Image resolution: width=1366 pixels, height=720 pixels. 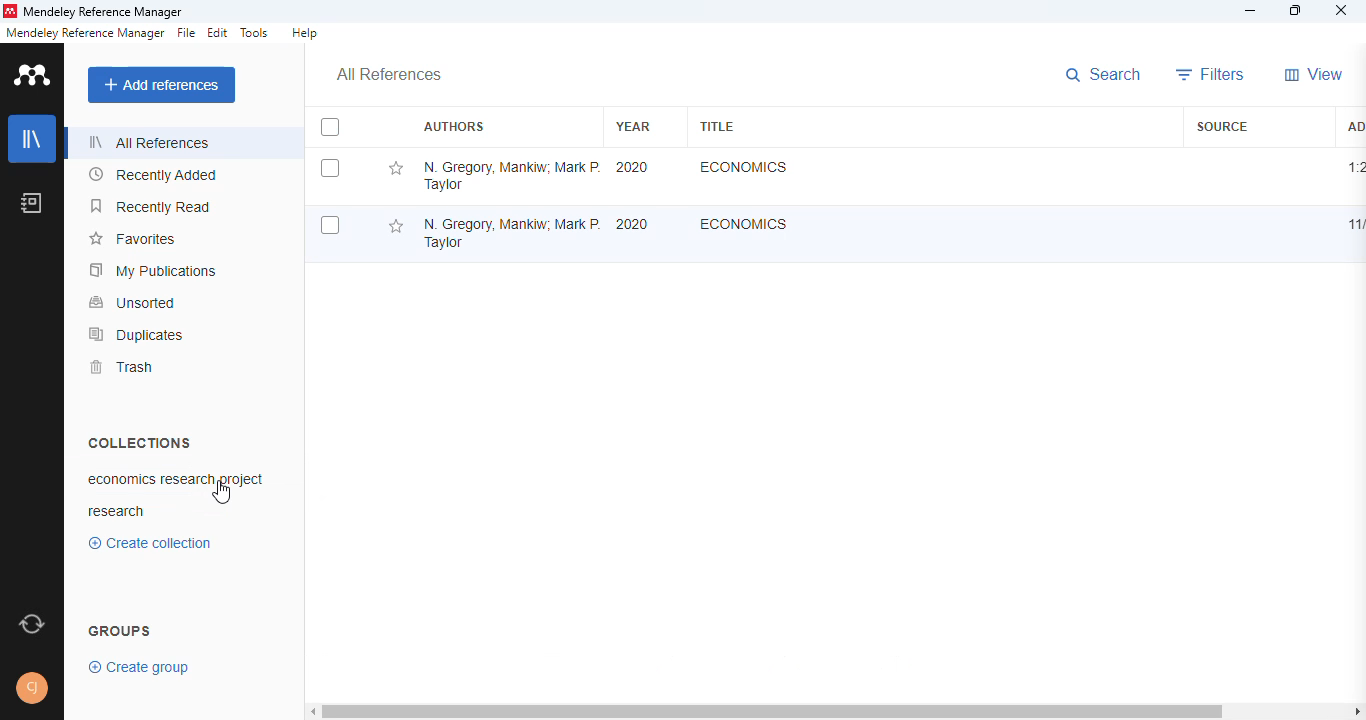 I want to click on N. Gregory Mankiw, Mark P. Taylor, so click(x=511, y=175).